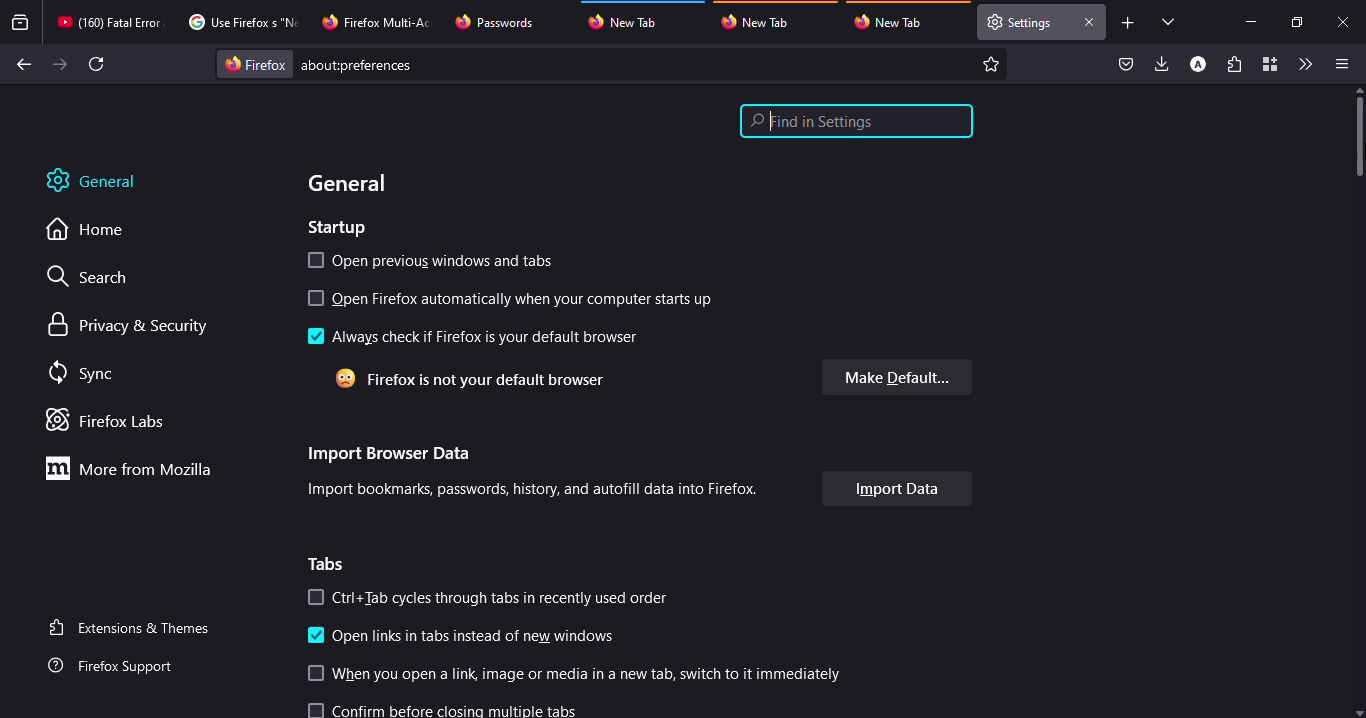 This screenshot has height=718, width=1366. What do you see at coordinates (117, 667) in the screenshot?
I see `support` at bounding box center [117, 667].